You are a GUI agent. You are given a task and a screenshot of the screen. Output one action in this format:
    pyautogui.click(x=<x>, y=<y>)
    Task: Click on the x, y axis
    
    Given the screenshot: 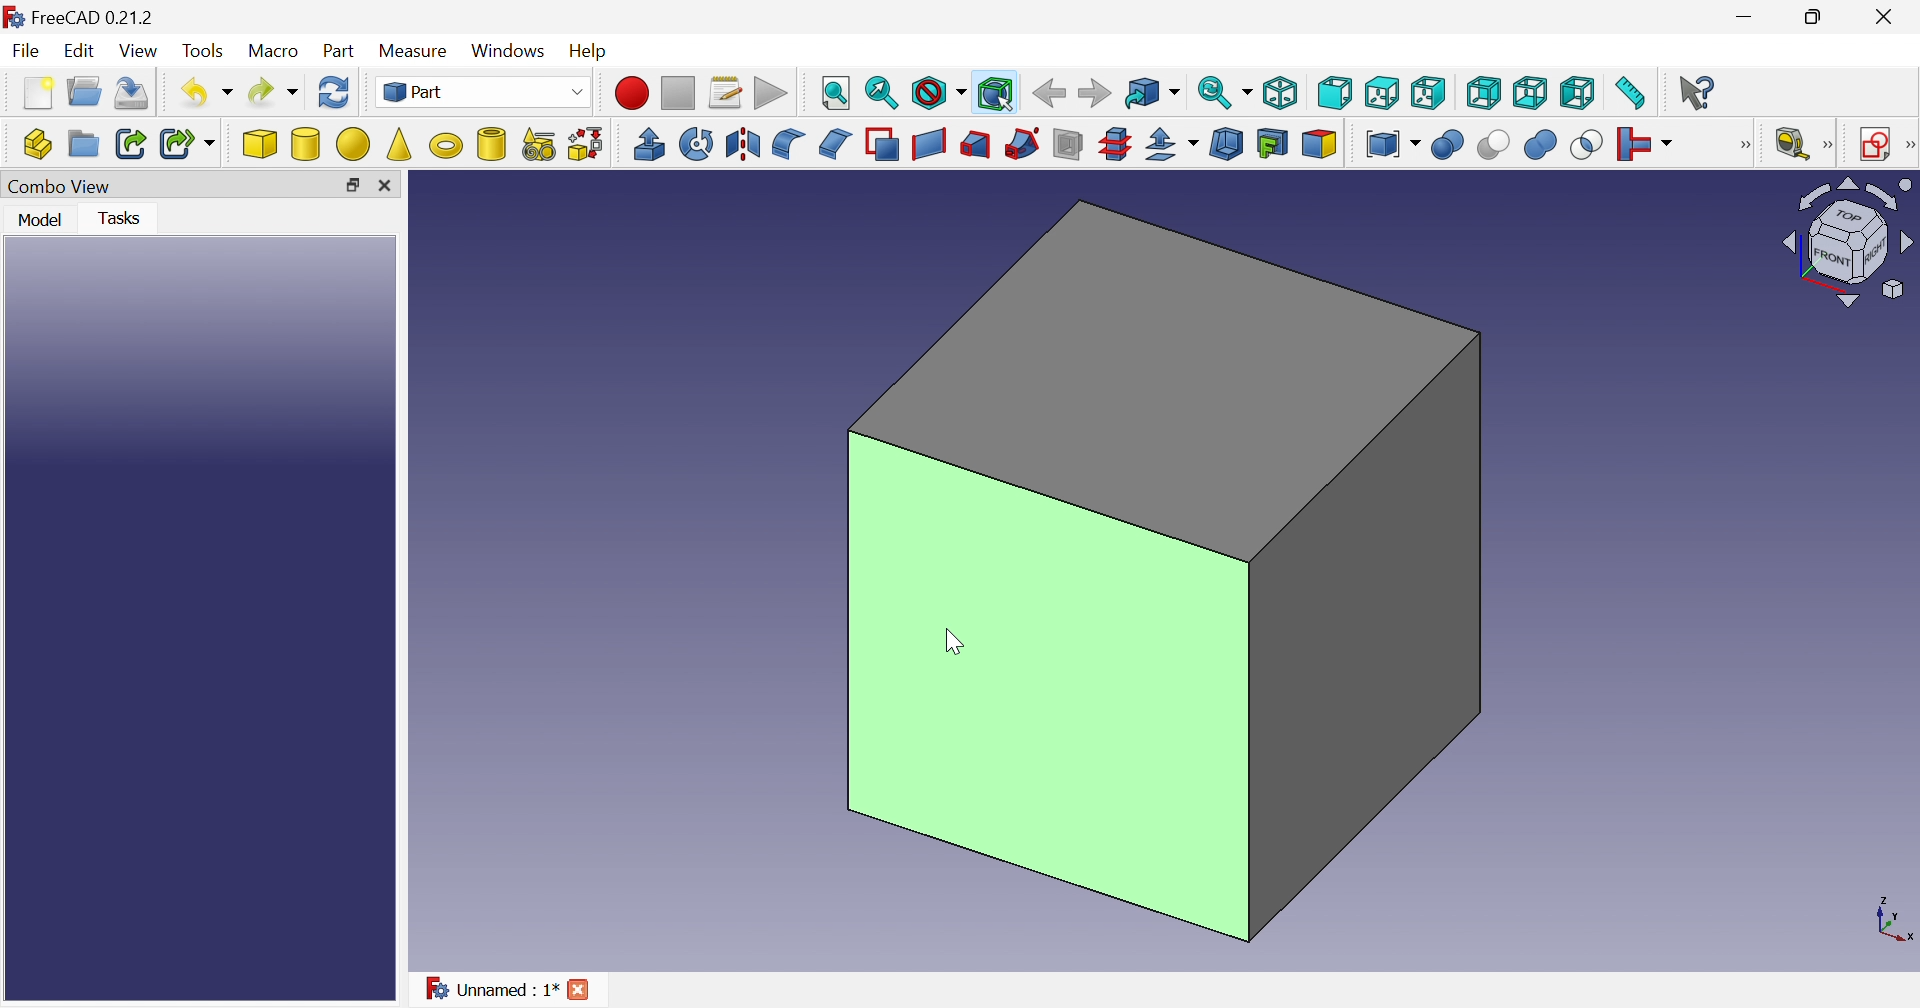 What is the action you would take?
    pyautogui.click(x=1889, y=919)
    